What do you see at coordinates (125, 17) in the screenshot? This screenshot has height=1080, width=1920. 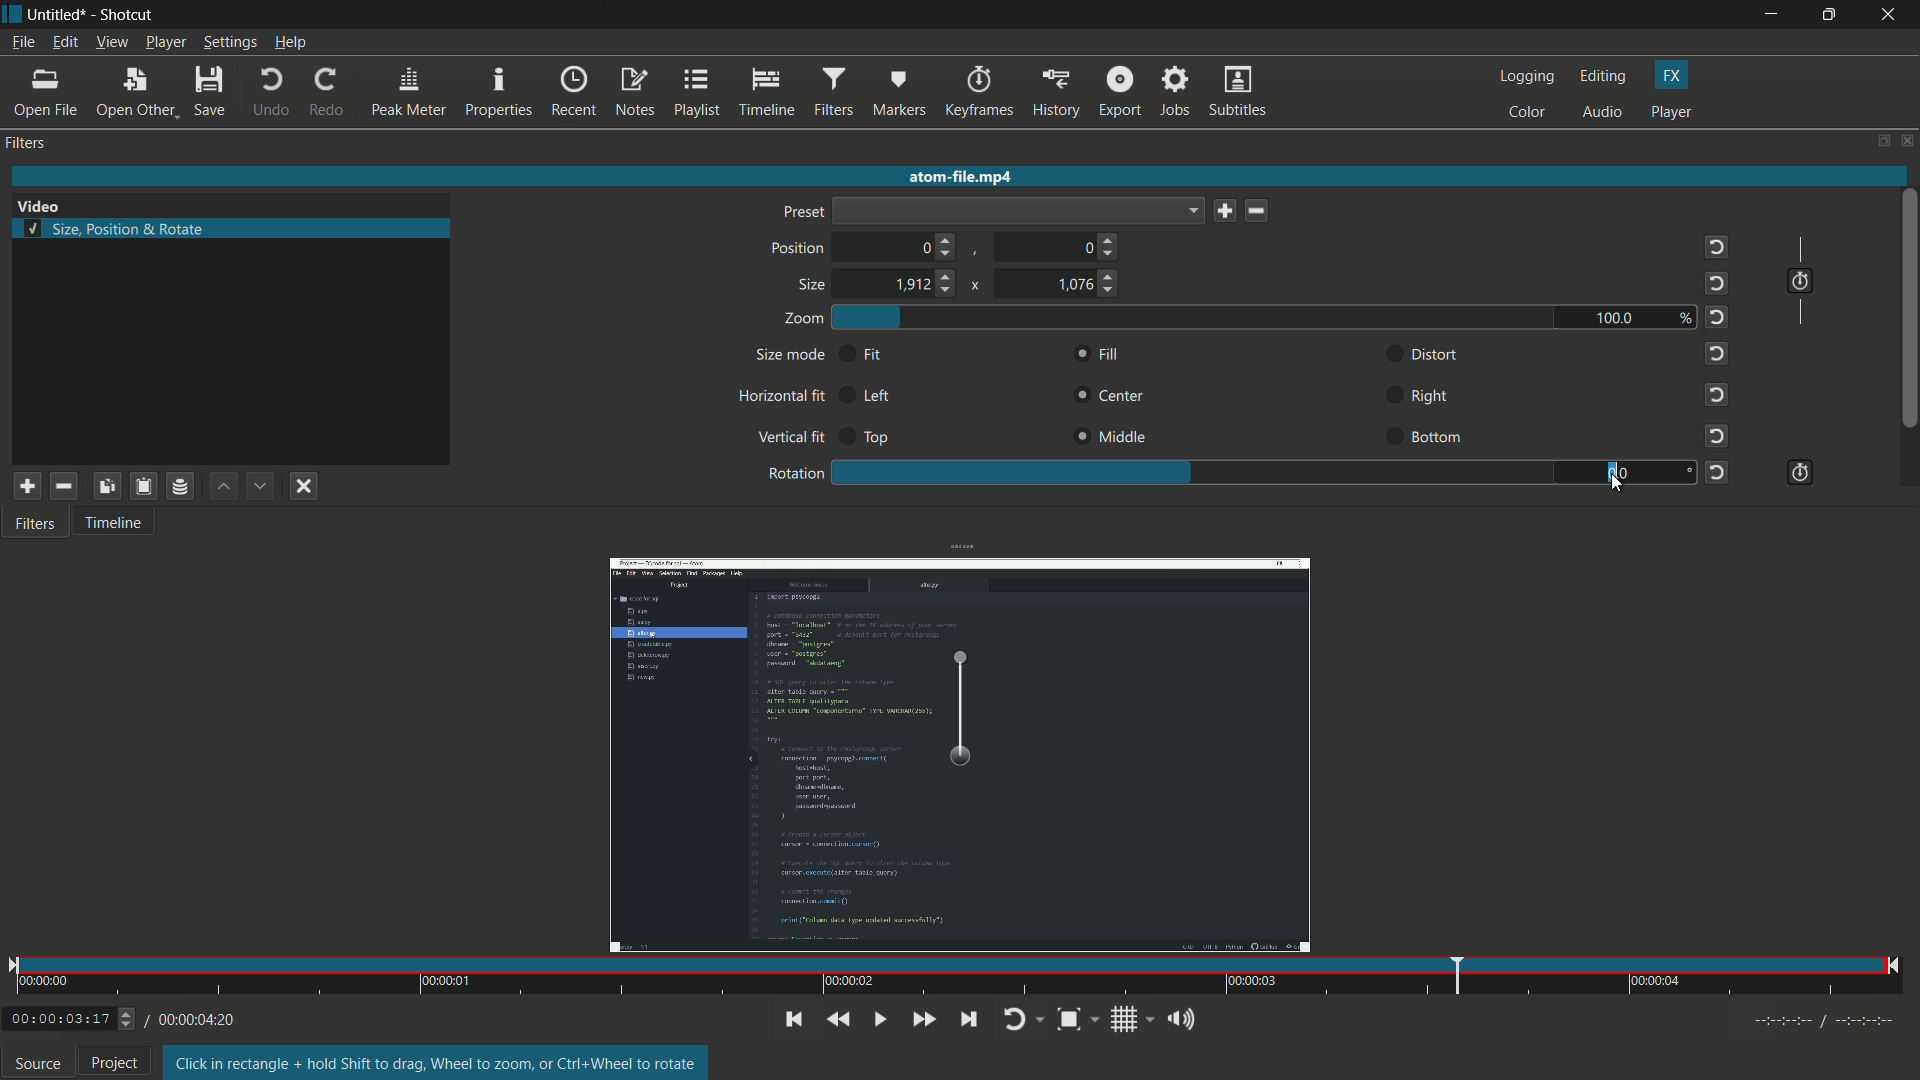 I see `shotcut` at bounding box center [125, 17].